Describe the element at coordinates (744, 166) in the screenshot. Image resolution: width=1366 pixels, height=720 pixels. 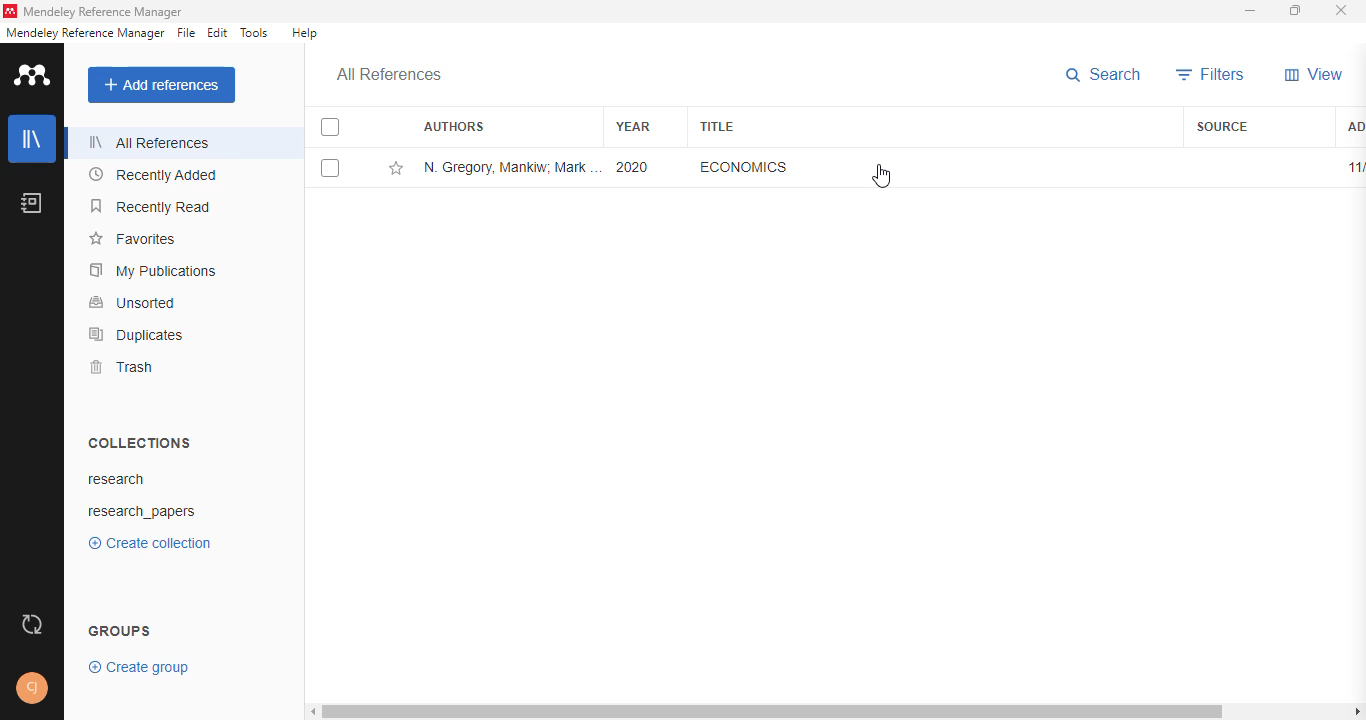
I see `economics` at that location.